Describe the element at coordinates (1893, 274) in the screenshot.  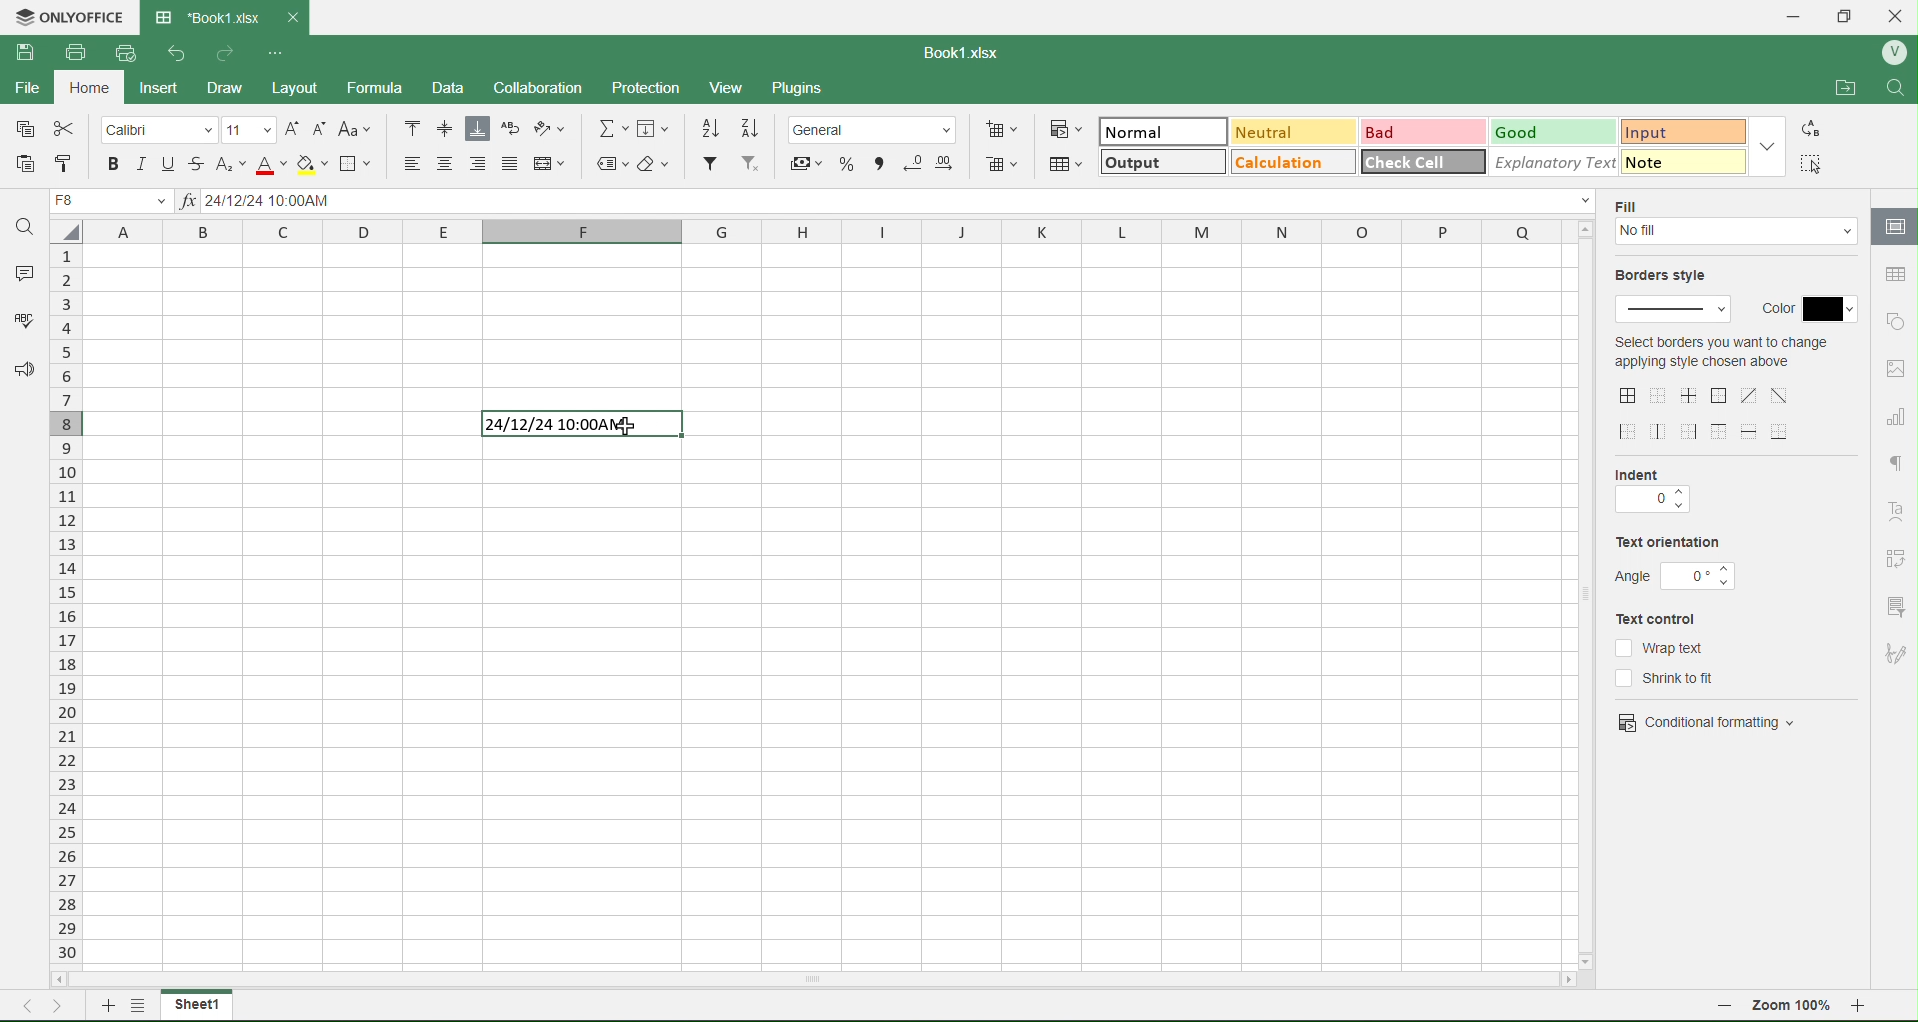
I see `table` at that location.